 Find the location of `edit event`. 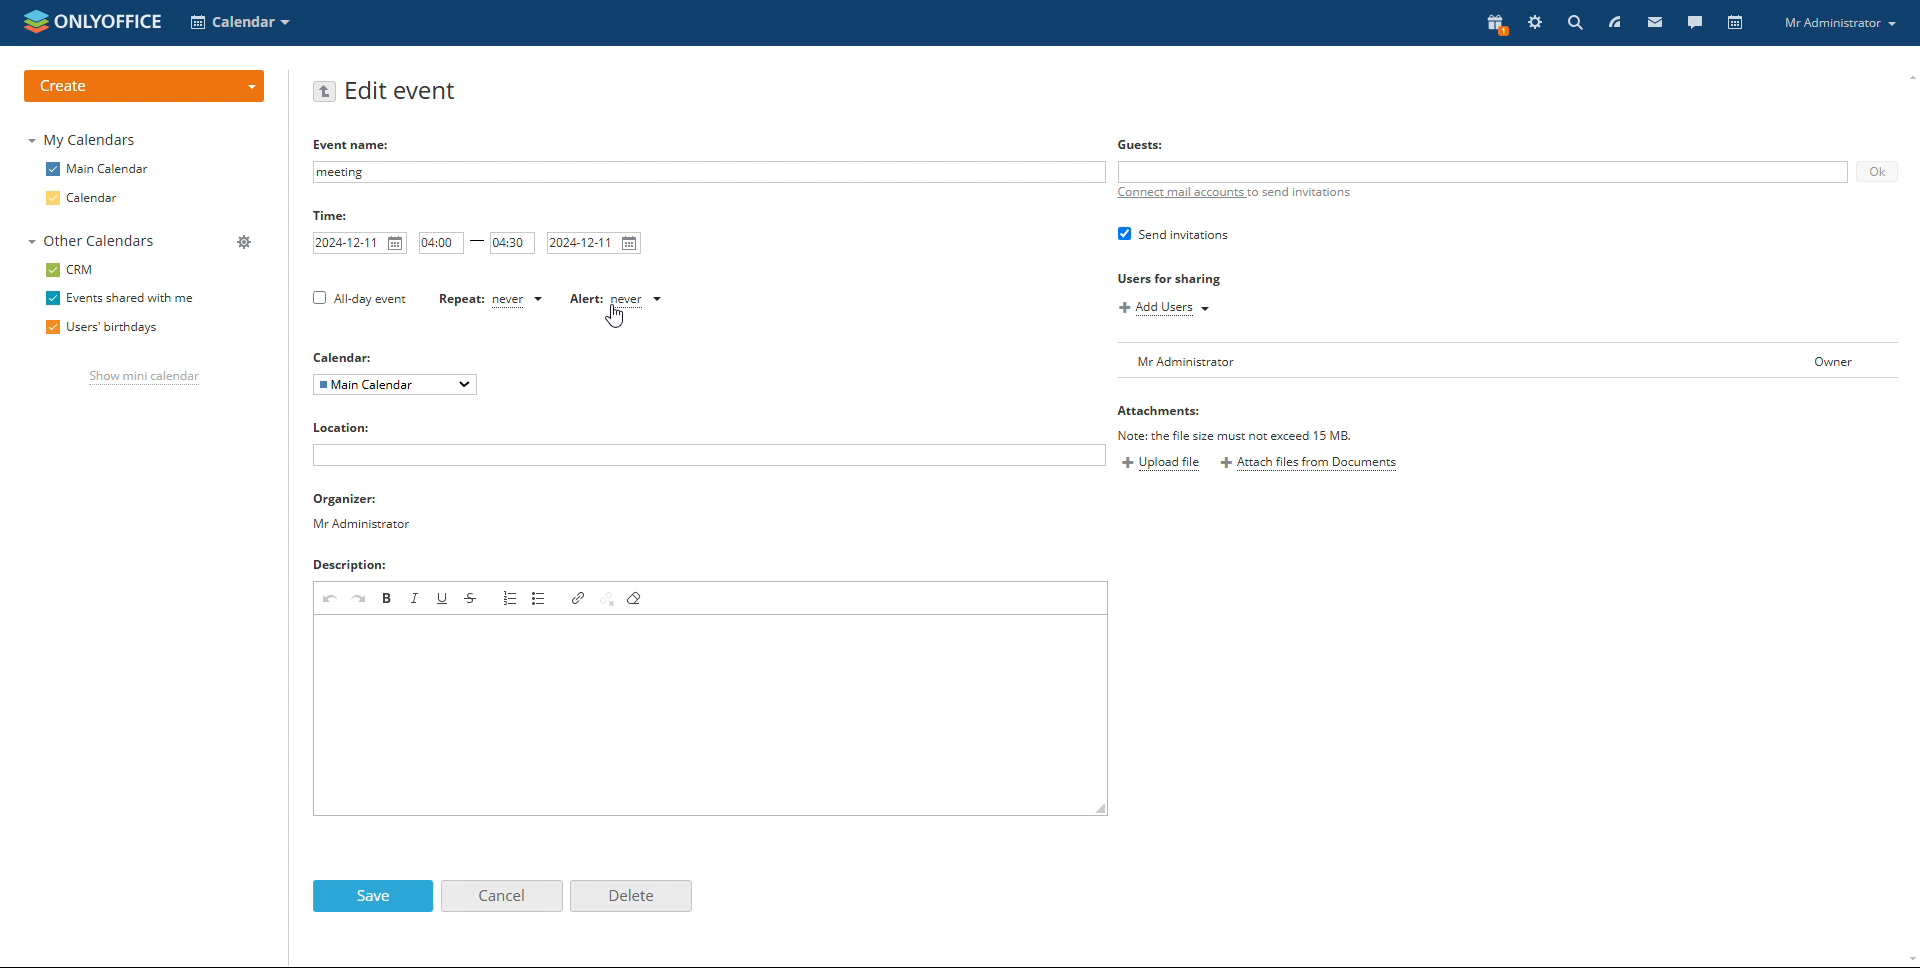

edit event is located at coordinates (403, 91).